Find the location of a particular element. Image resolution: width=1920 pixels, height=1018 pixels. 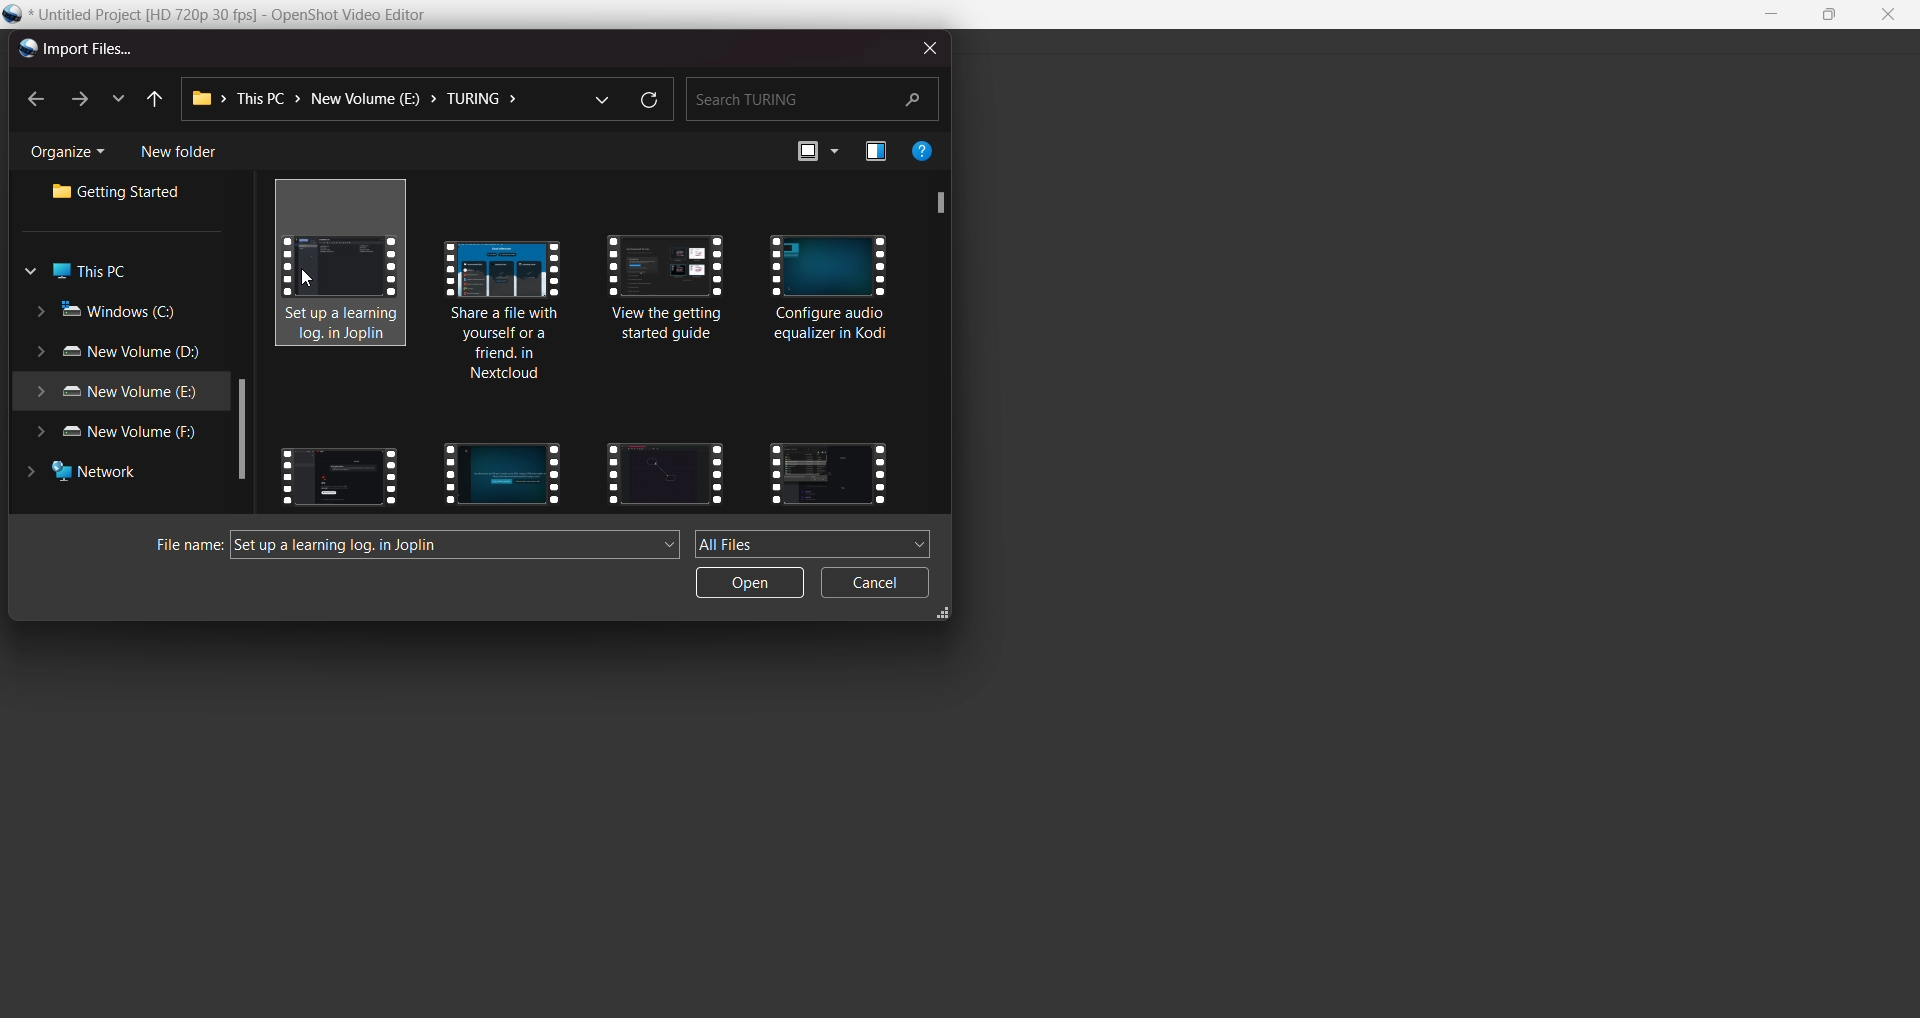

videos is located at coordinates (497, 471).